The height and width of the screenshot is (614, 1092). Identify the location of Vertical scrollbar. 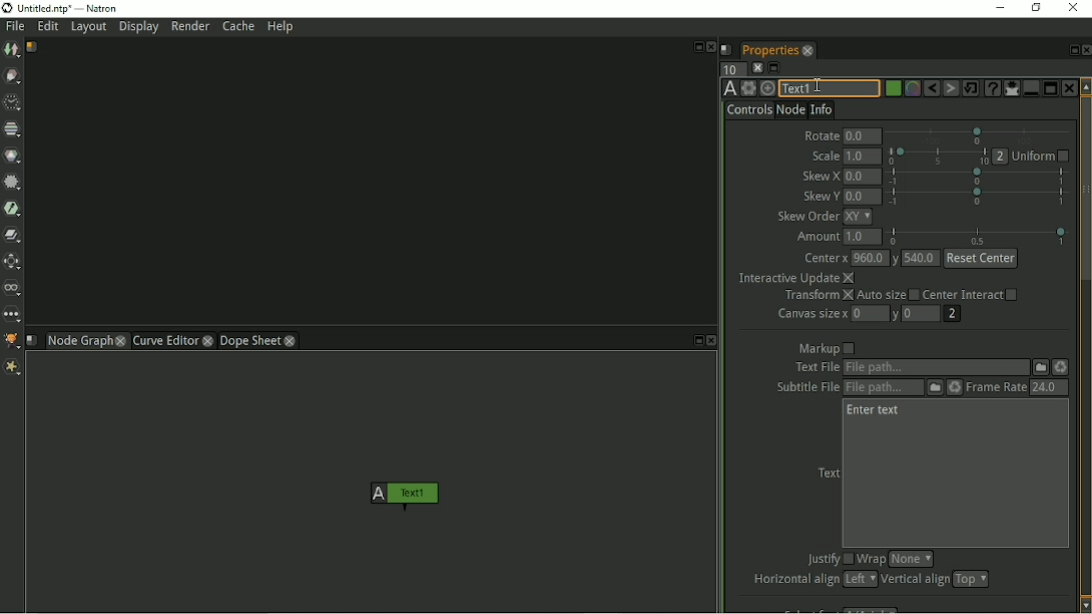
(1085, 345).